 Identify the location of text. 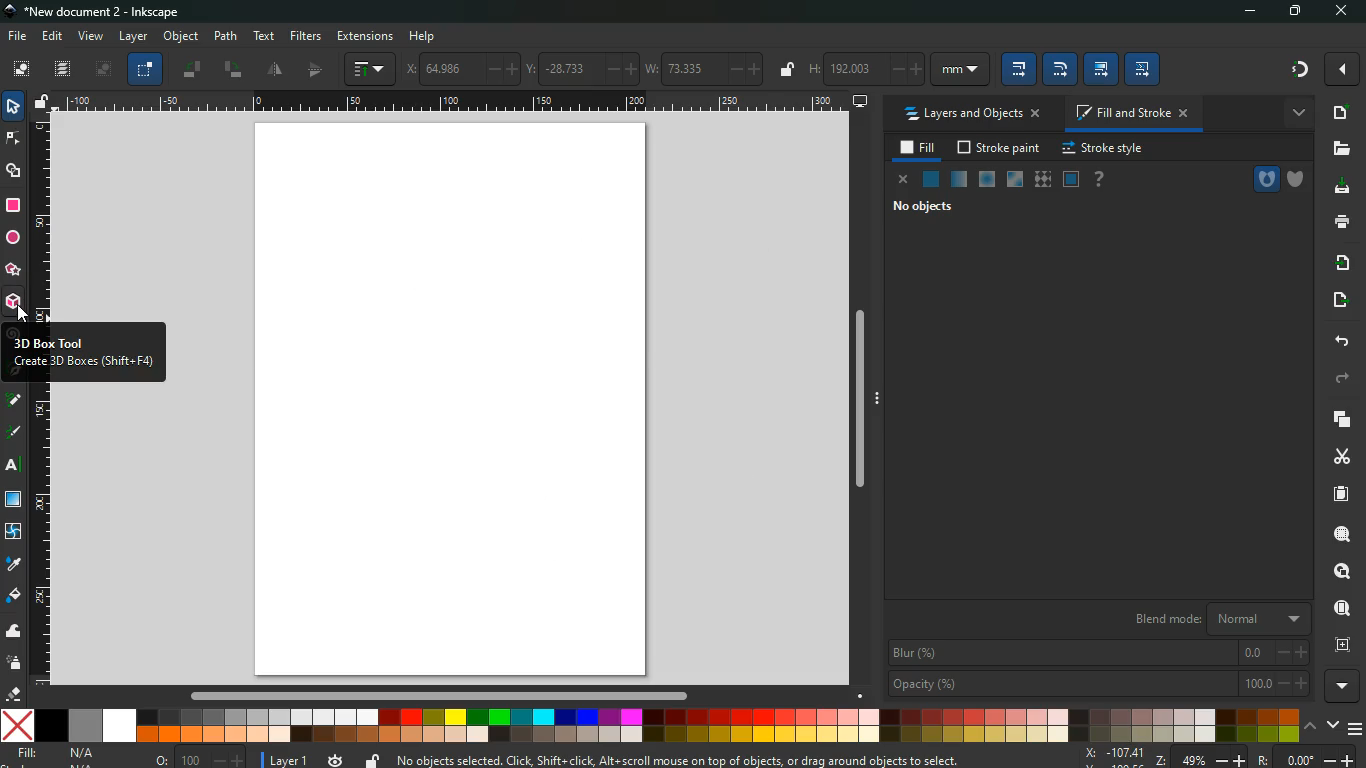
(262, 36).